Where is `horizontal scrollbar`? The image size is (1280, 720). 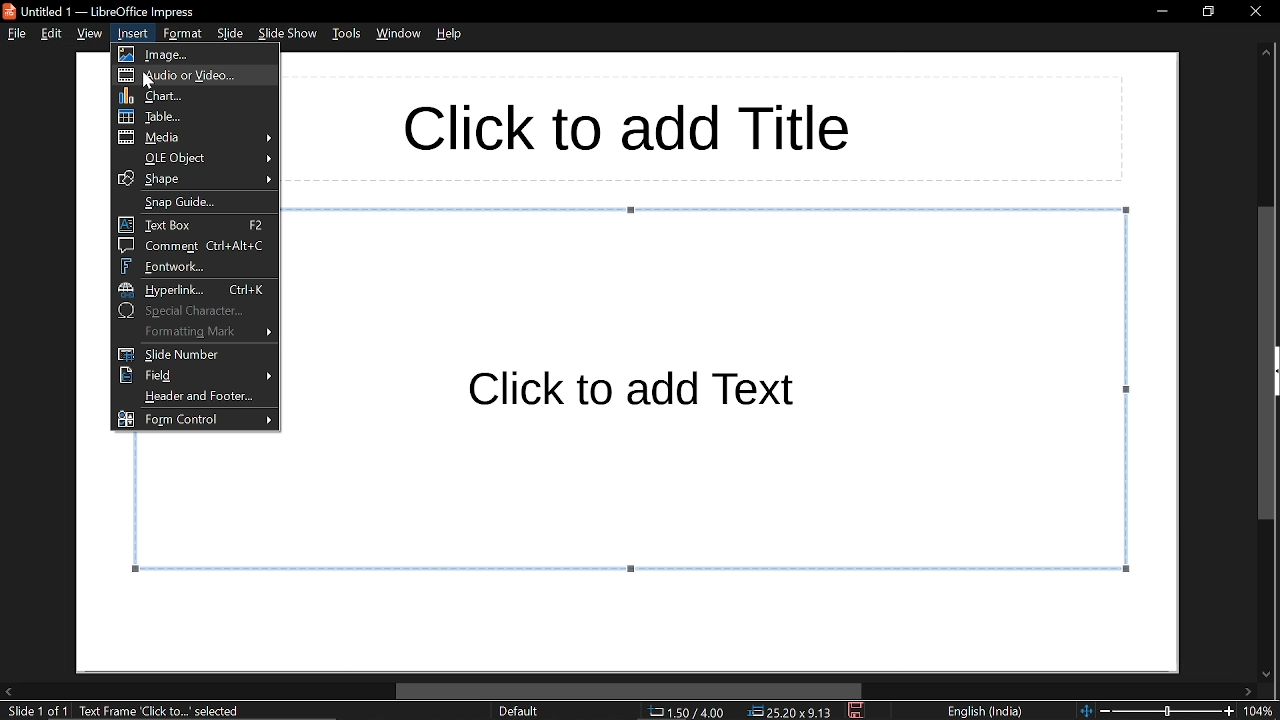
horizontal scrollbar is located at coordinates (628, 691).